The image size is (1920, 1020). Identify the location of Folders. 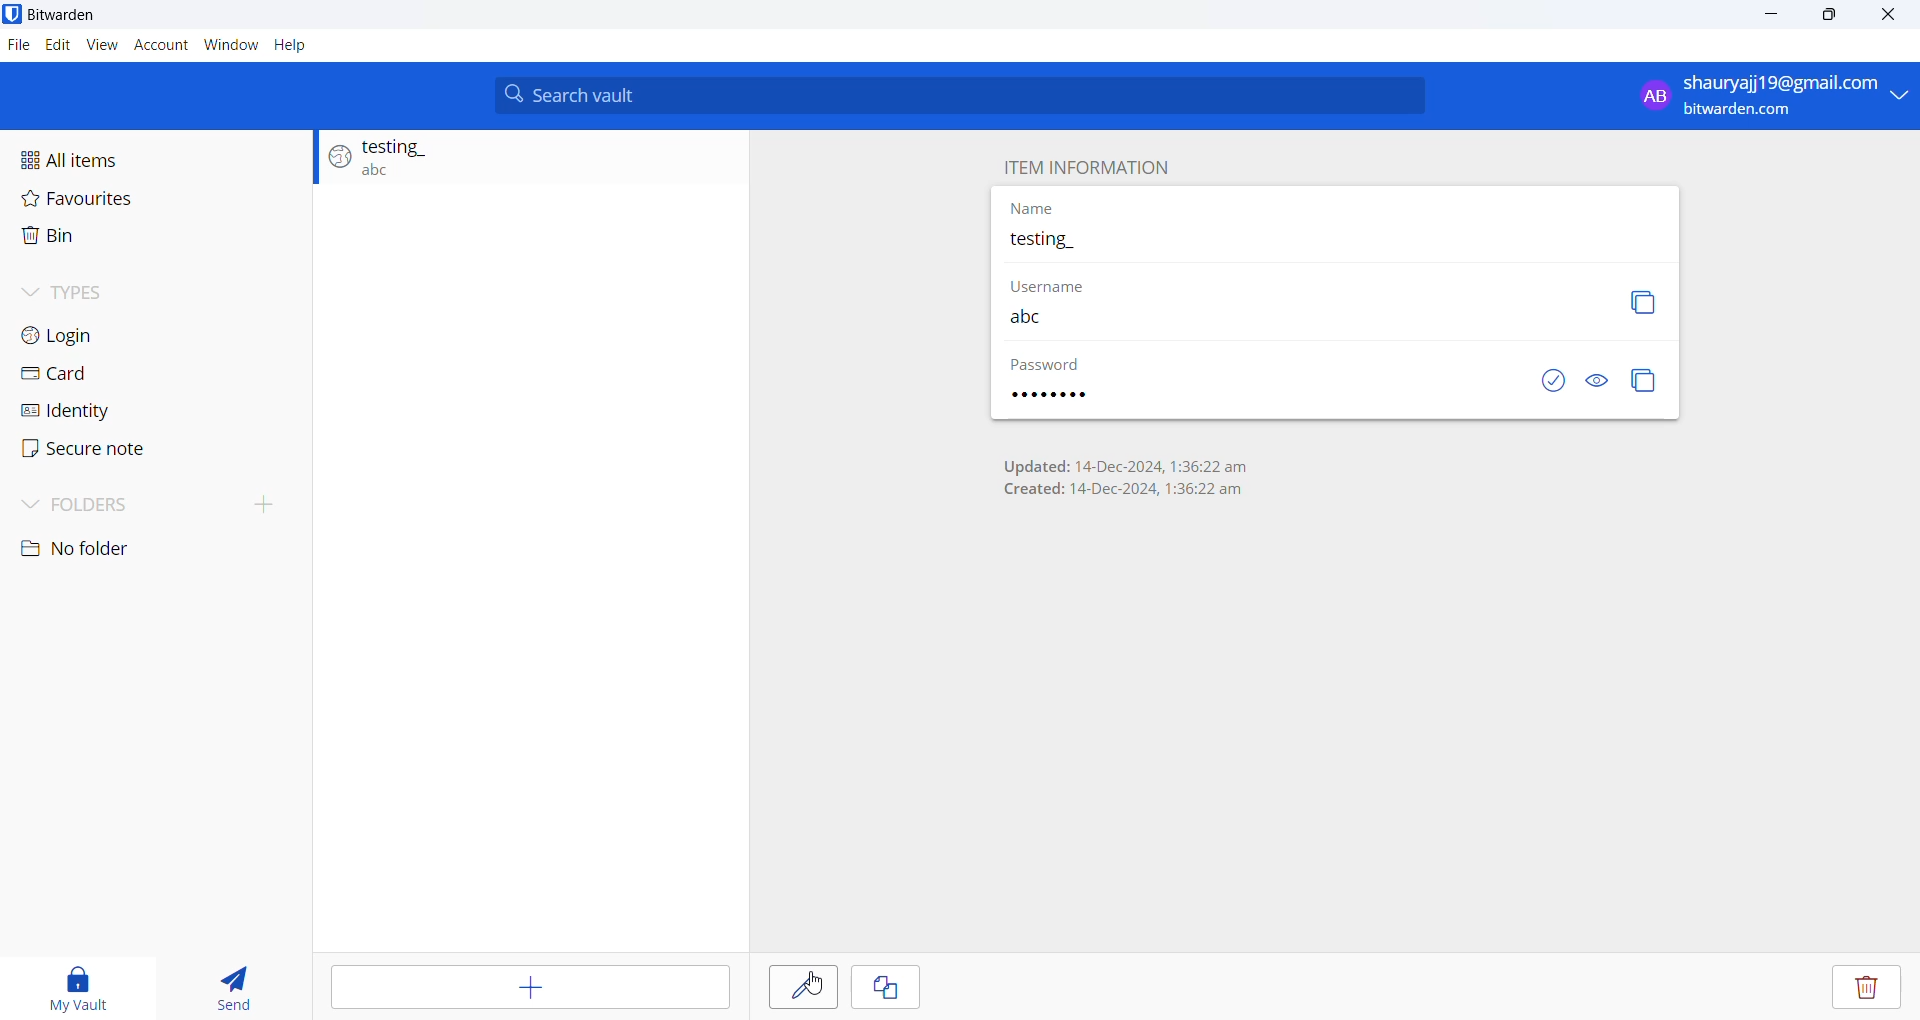
(107, 506).